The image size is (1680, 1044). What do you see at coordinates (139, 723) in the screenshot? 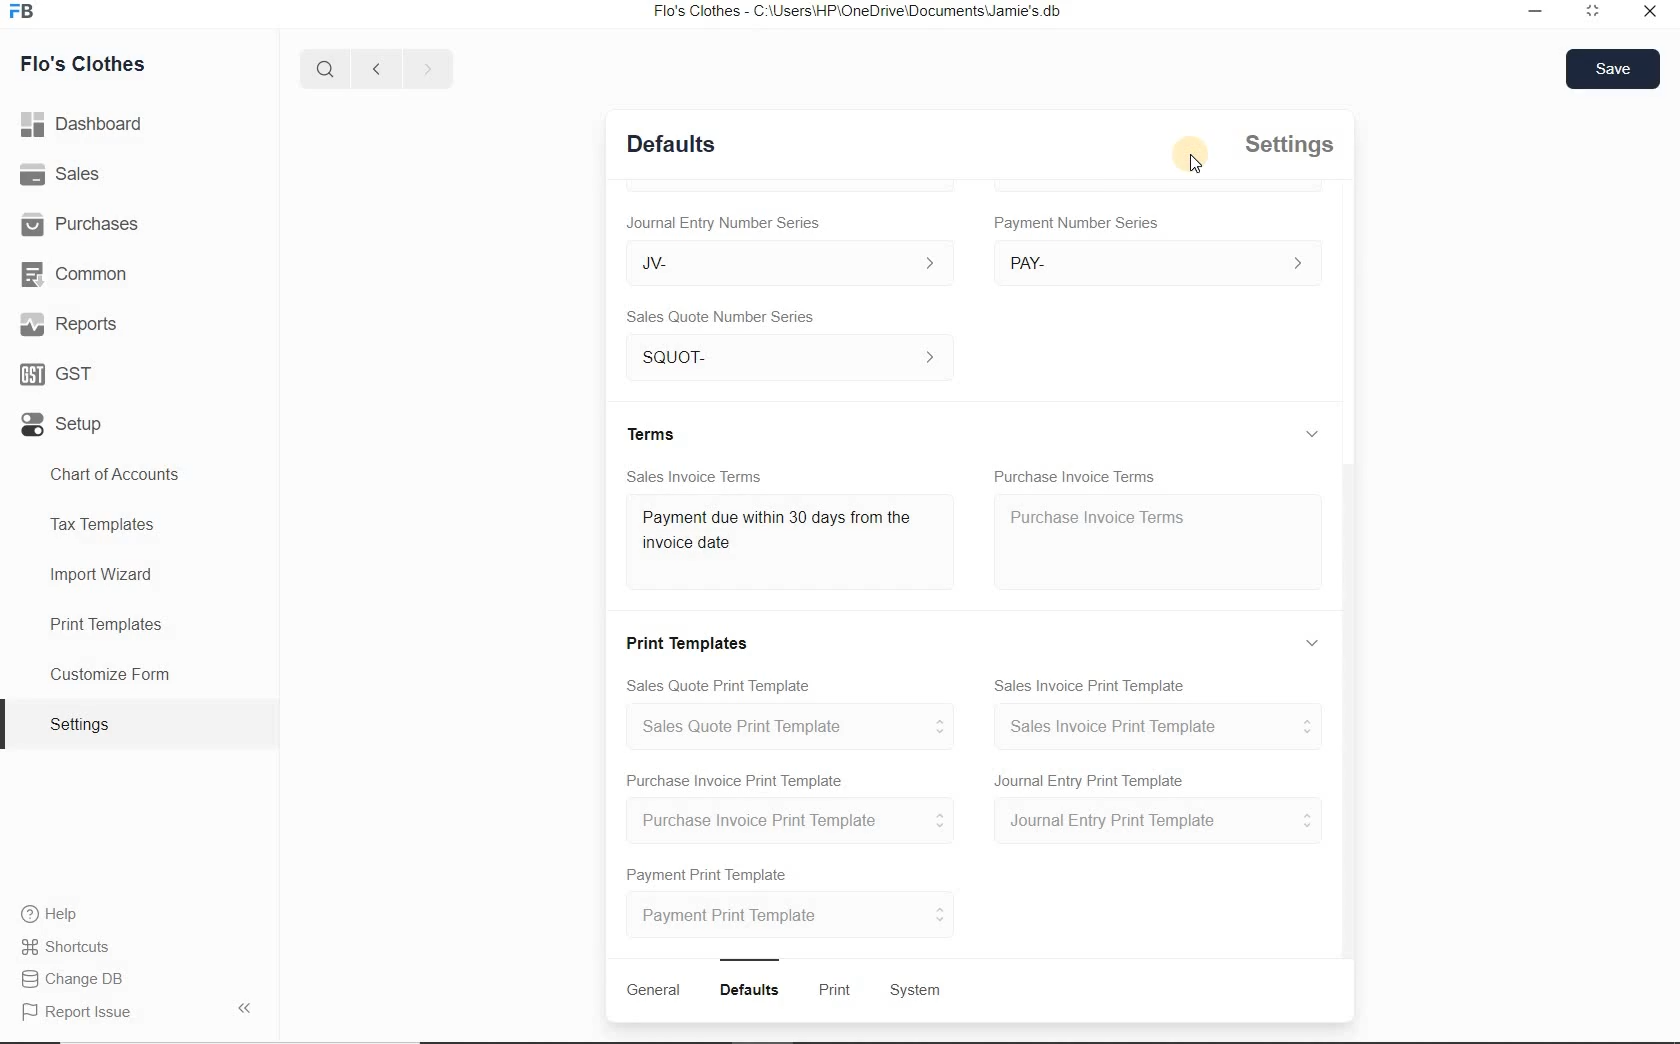
I see `Settings` at bounding box center [139, 723].